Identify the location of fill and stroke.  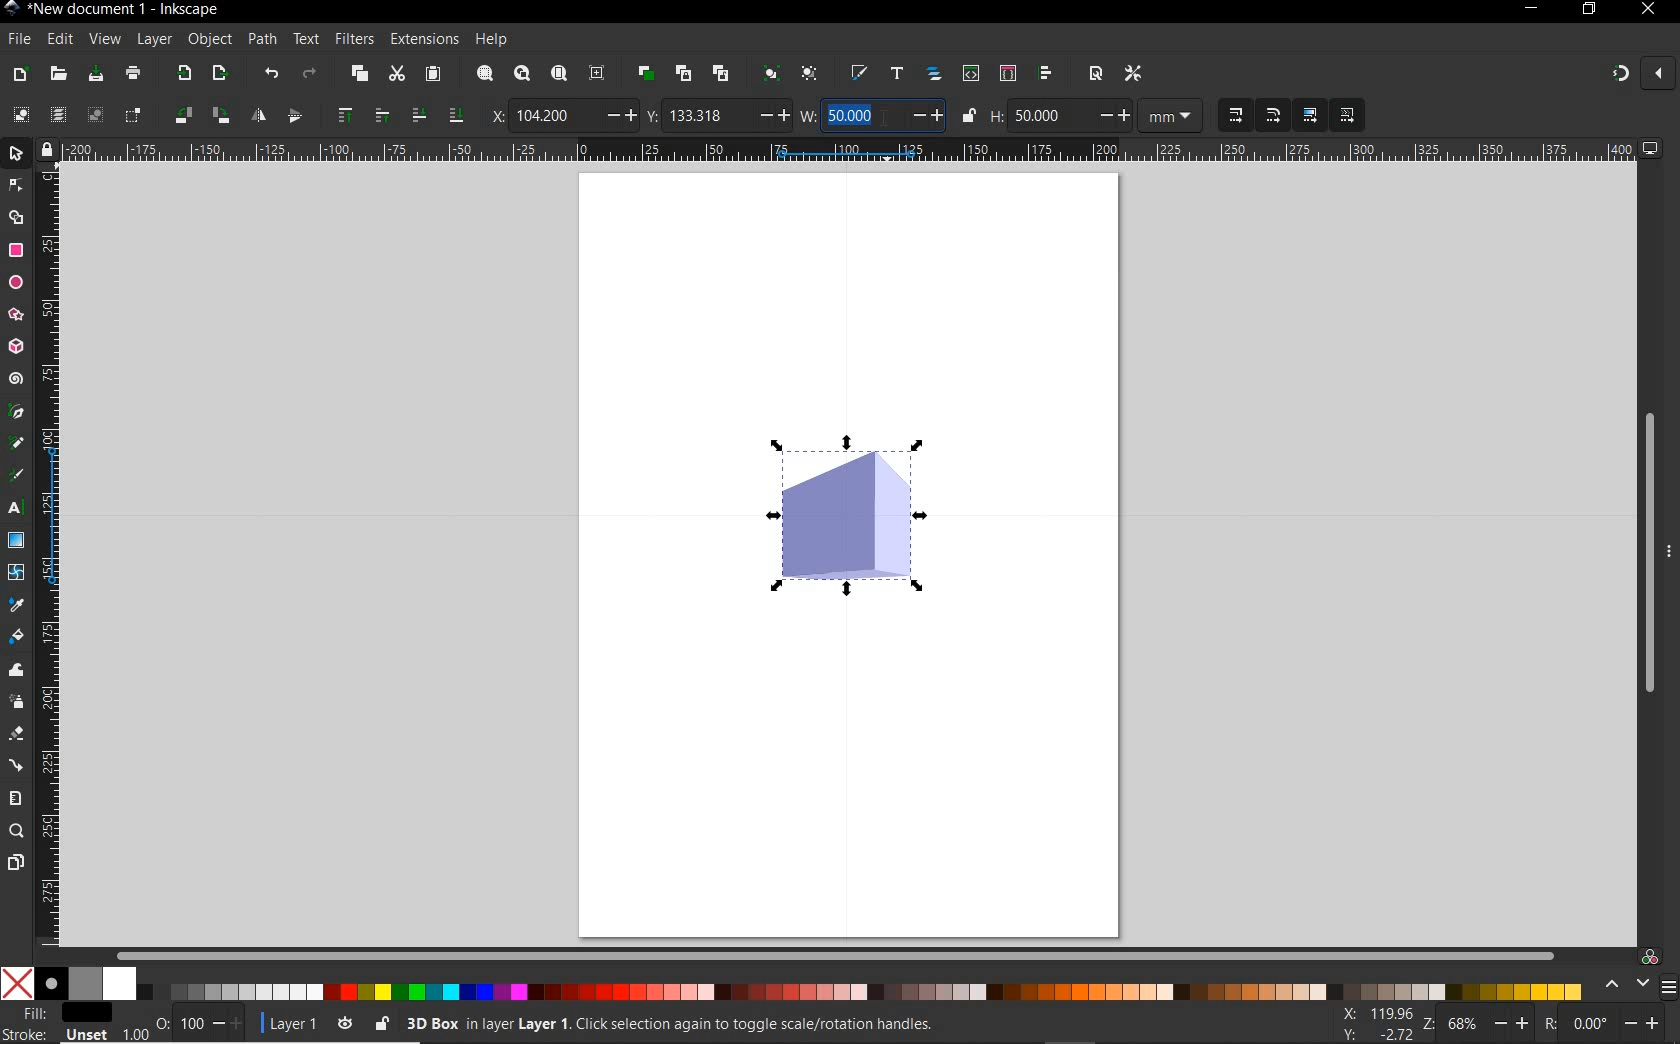
(59, 1024).